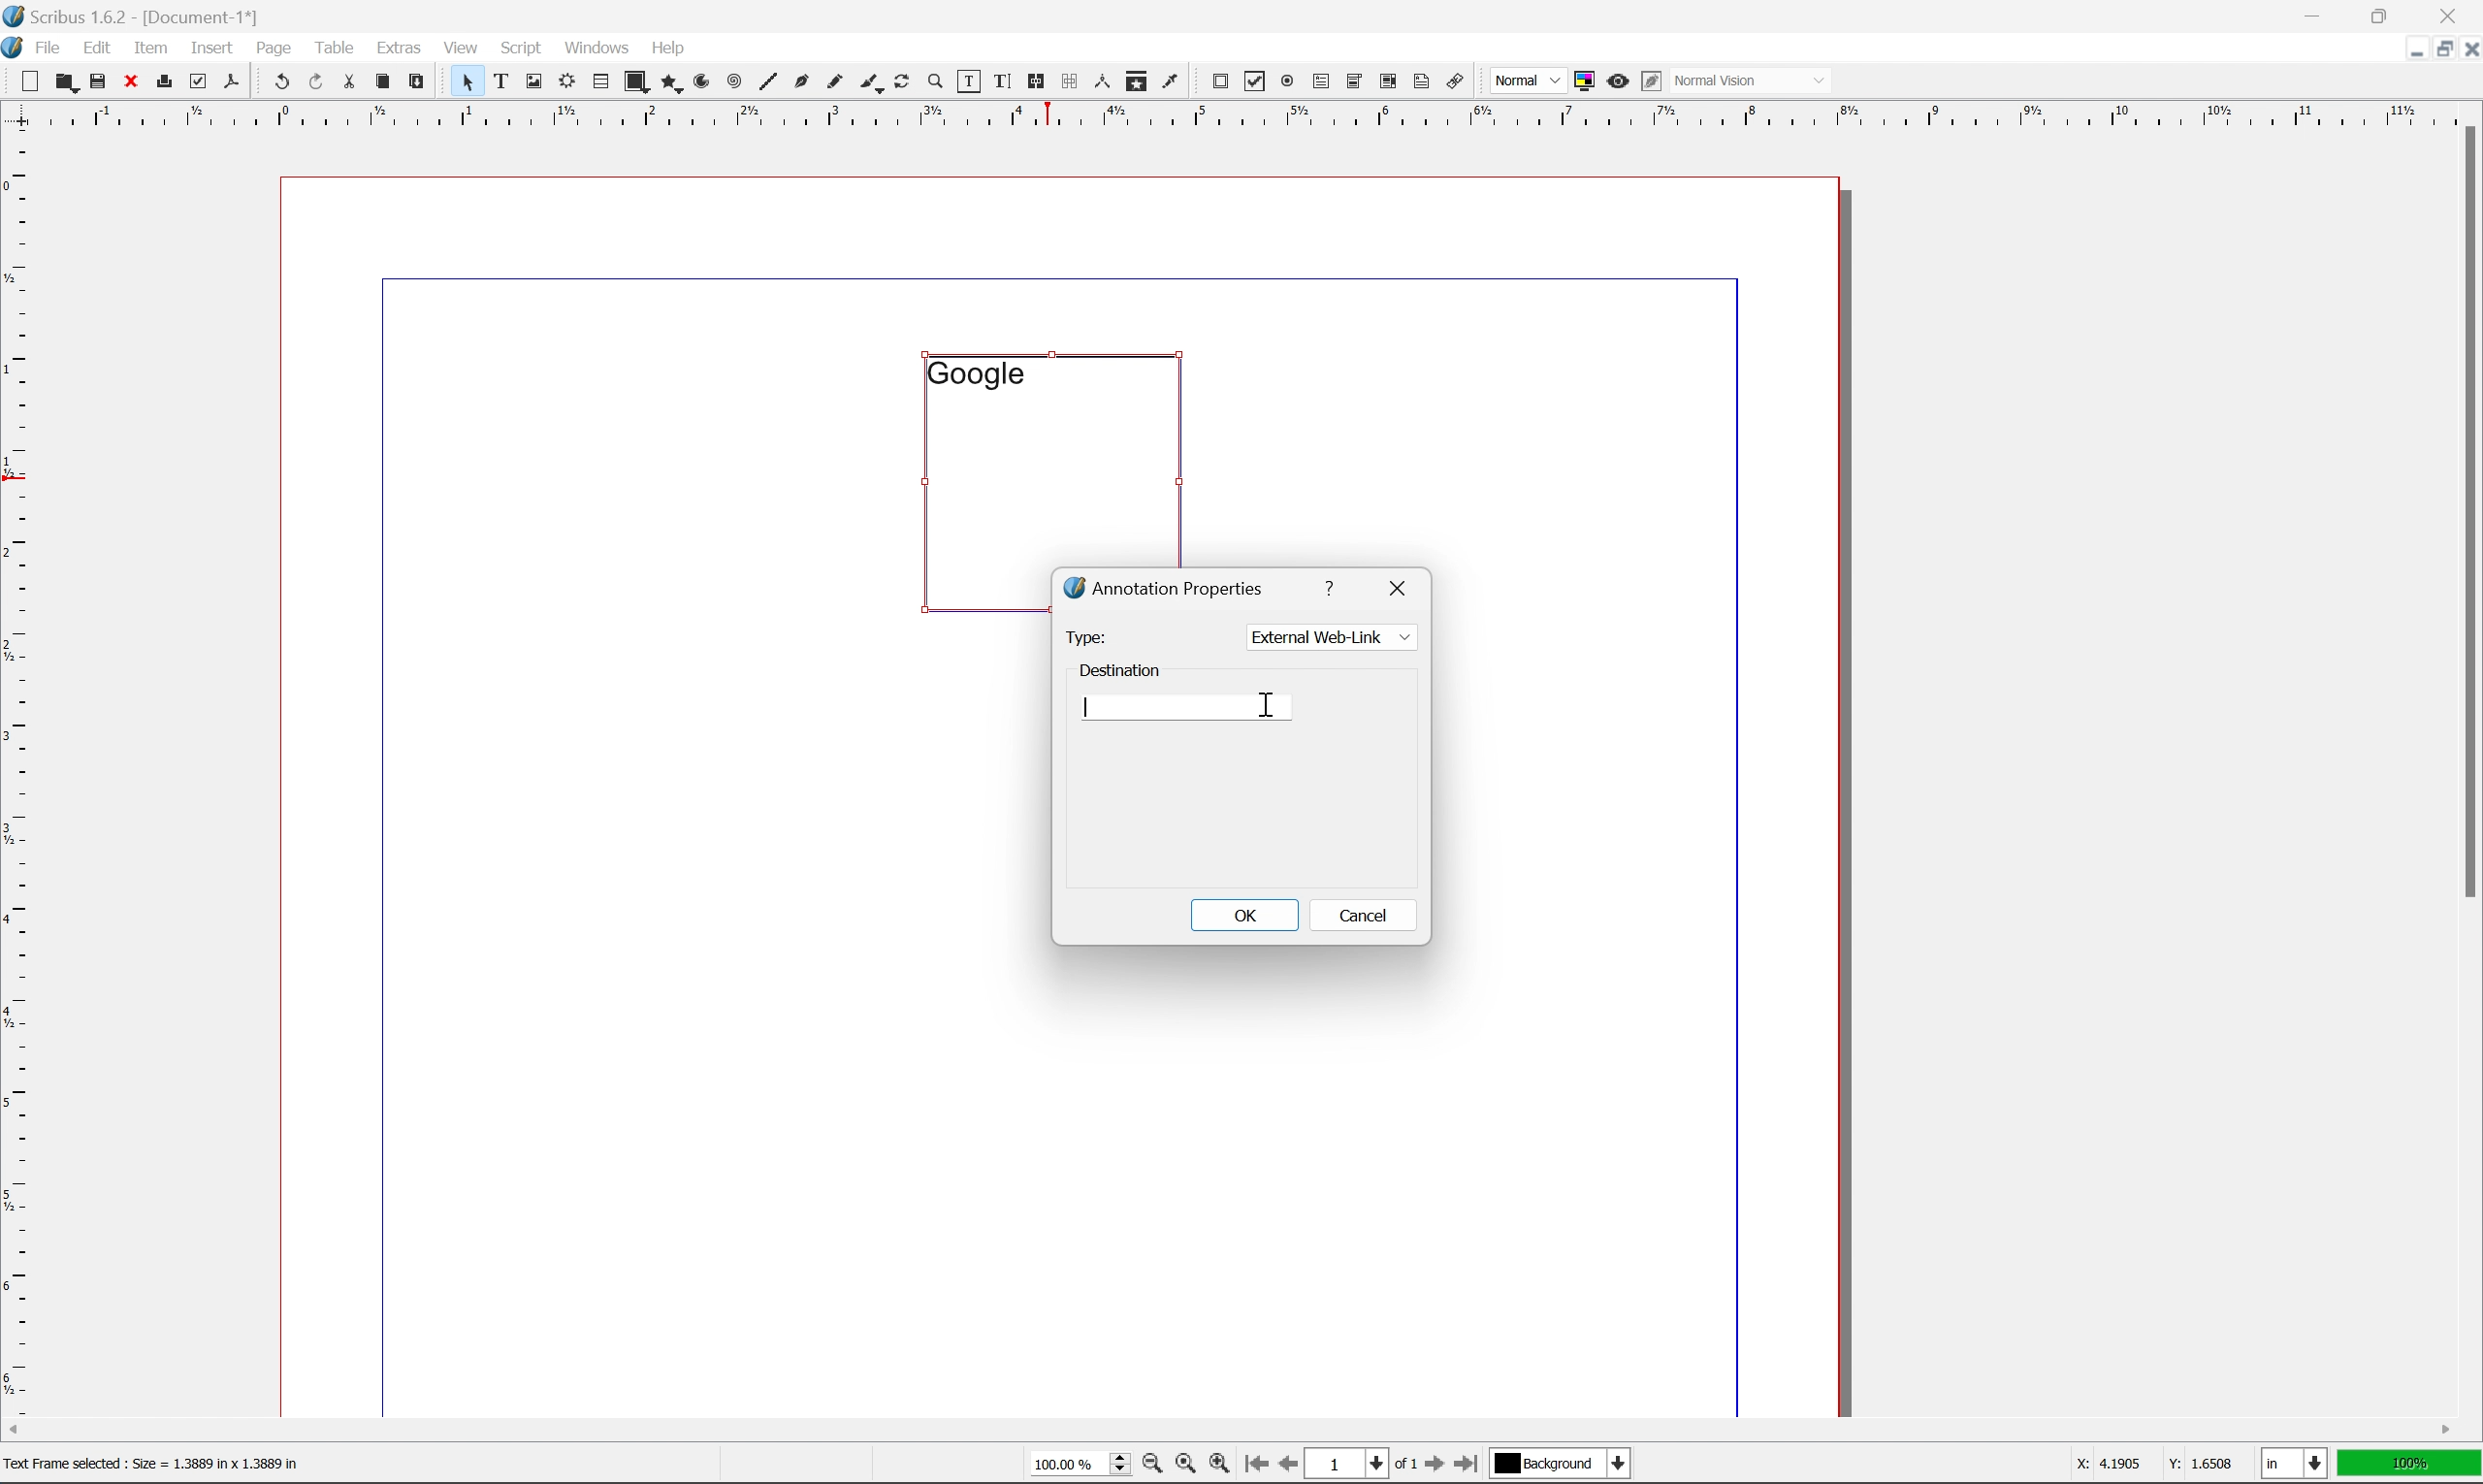 This screenshot has height=1484, width=2483. I want to click on open, so click(64, 83).